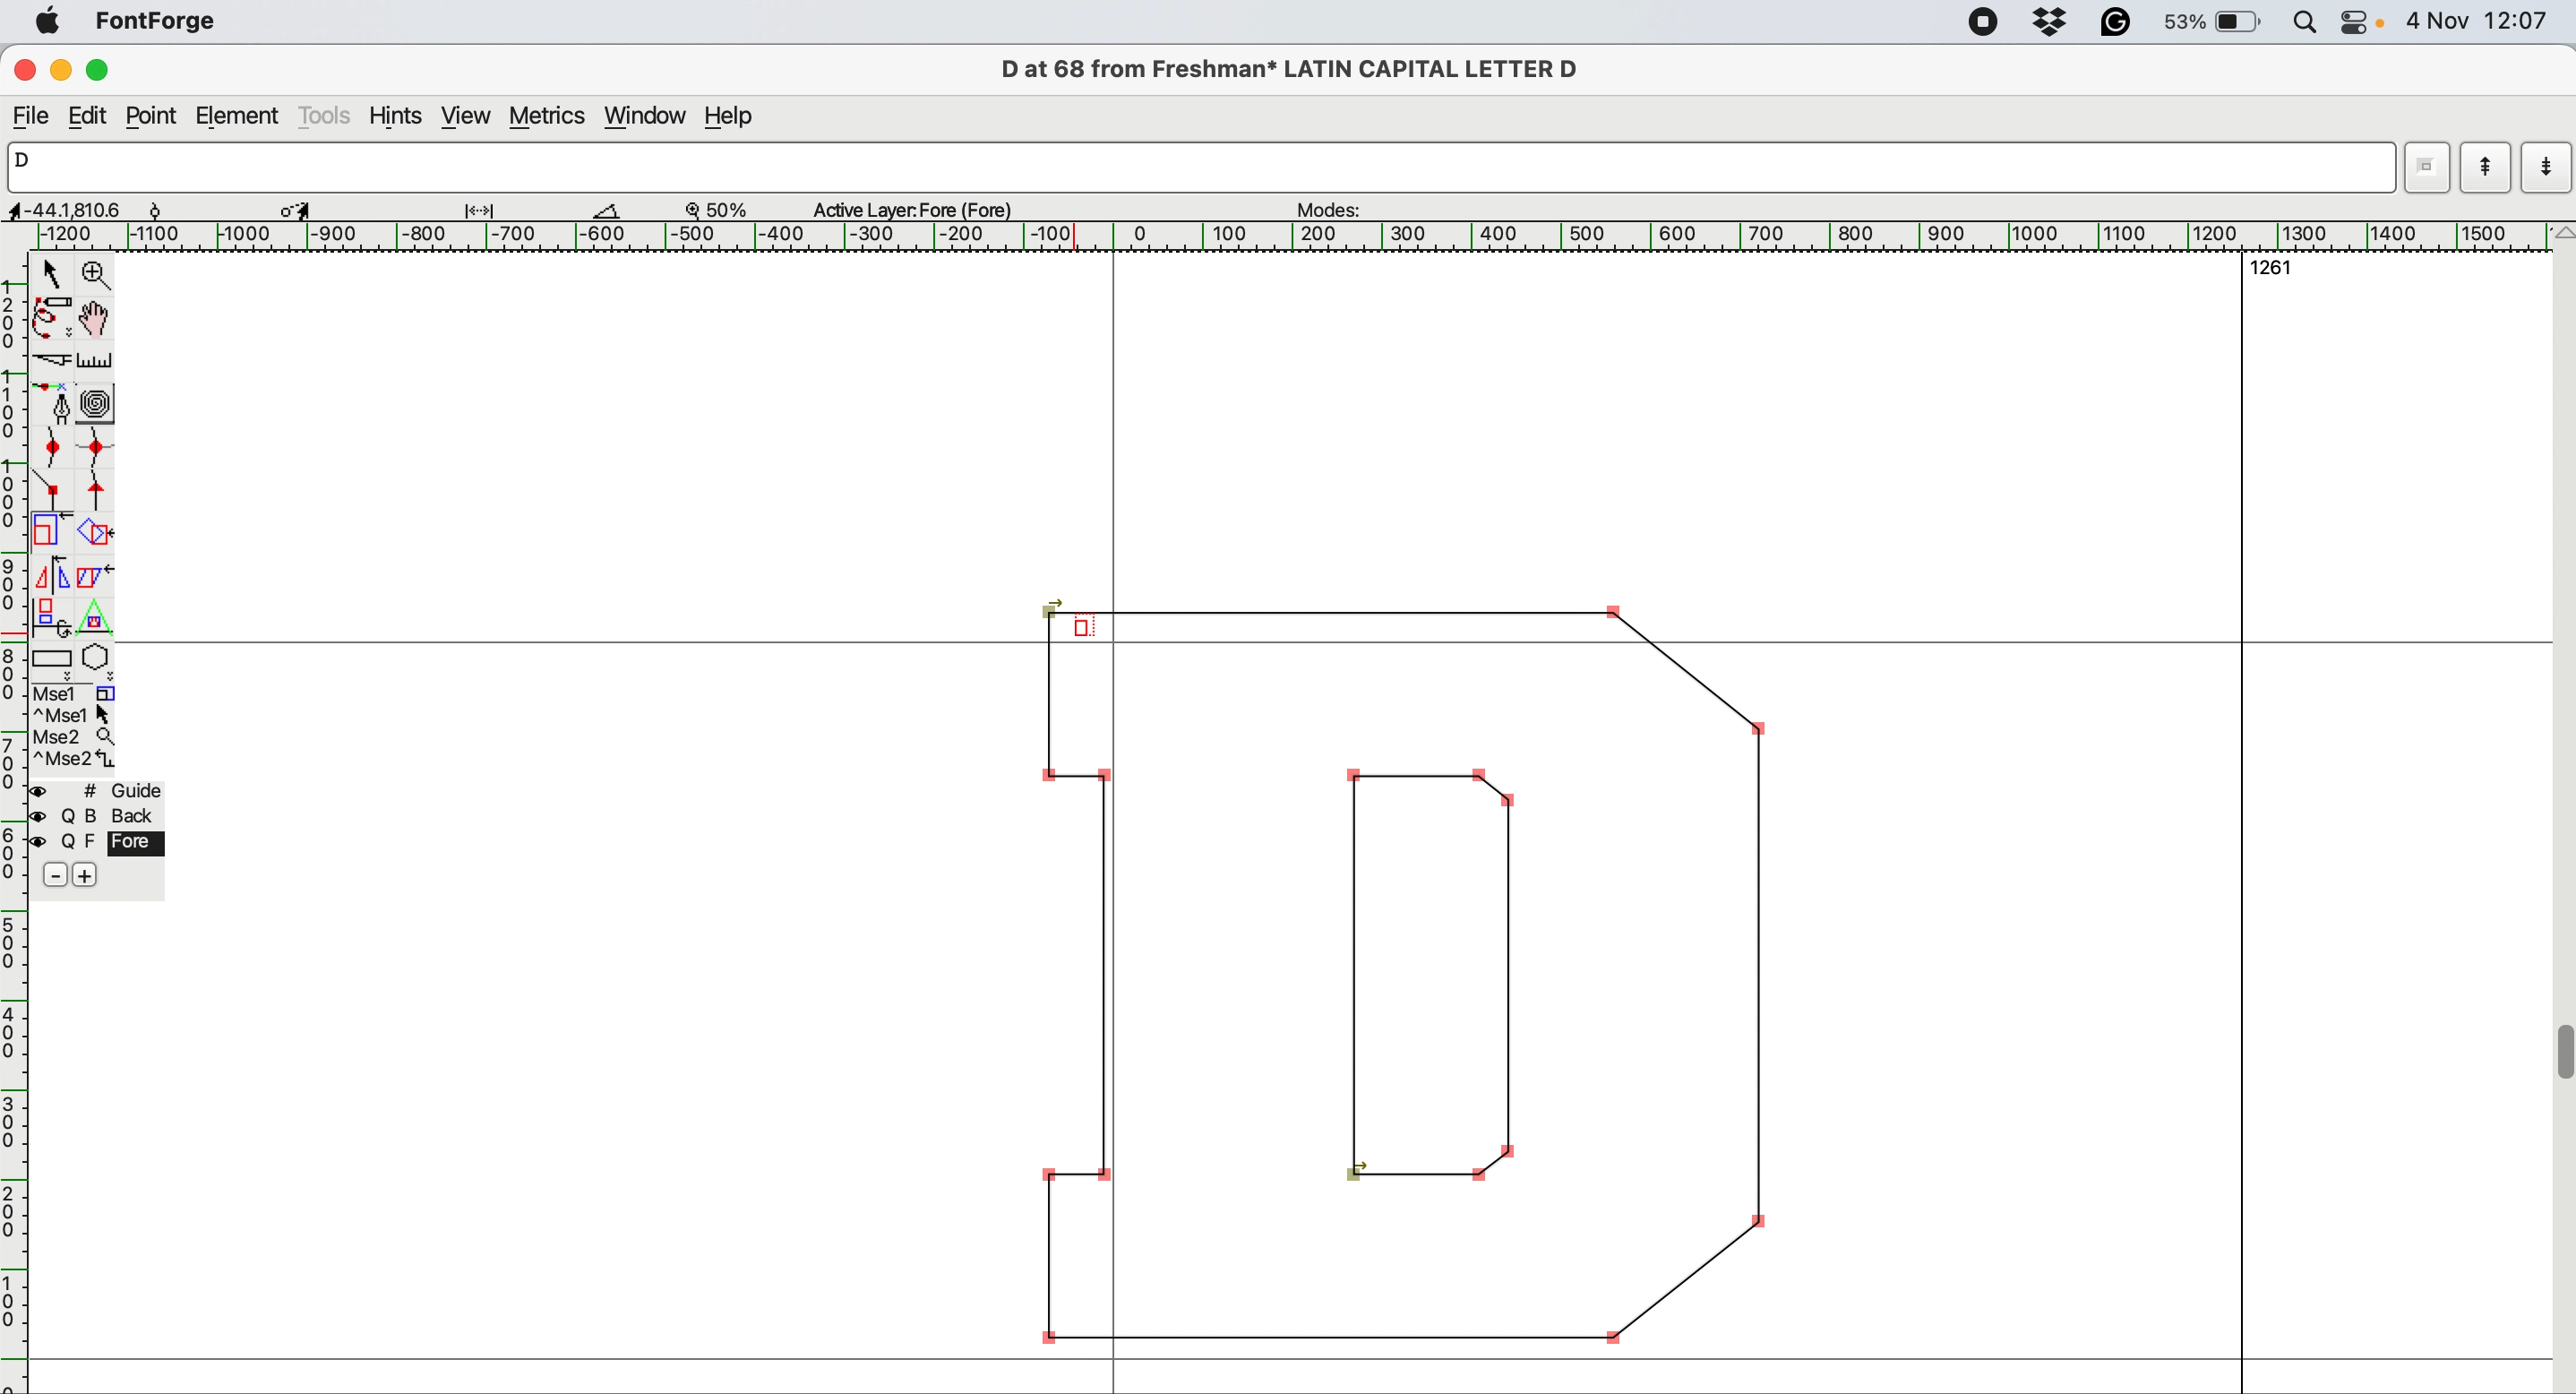 This screenshot has height=1394, width=2576. Describe the element at coordinates (96, 321) in the screenshot. I see `draw by hand` at that location.